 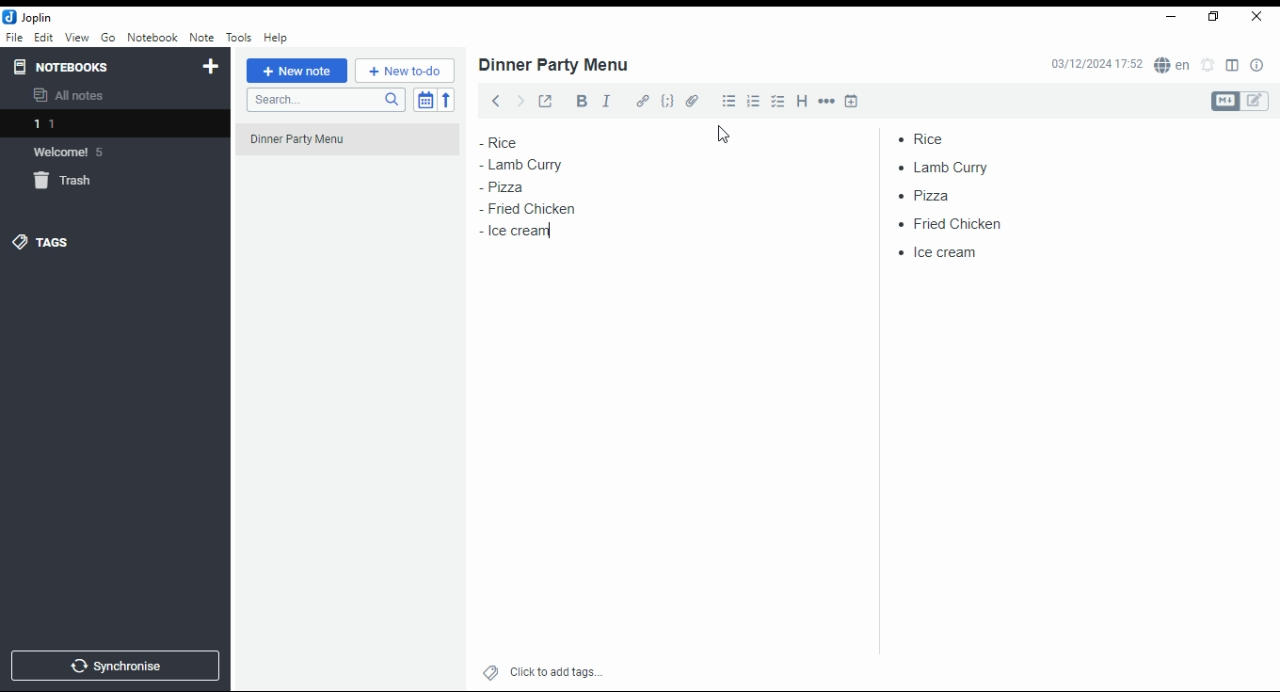 I want to click on forward, so click(x=519, y=98).